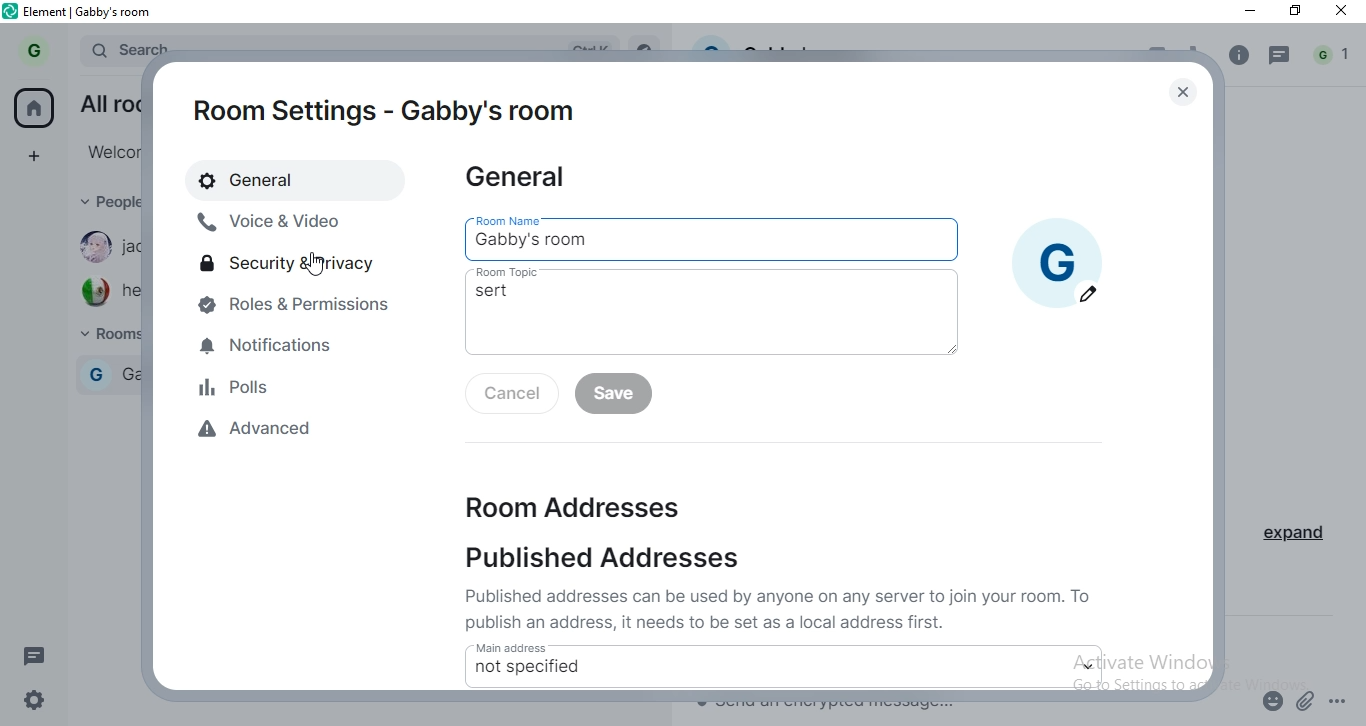  I want to click on published addresses, so click(628, 560).